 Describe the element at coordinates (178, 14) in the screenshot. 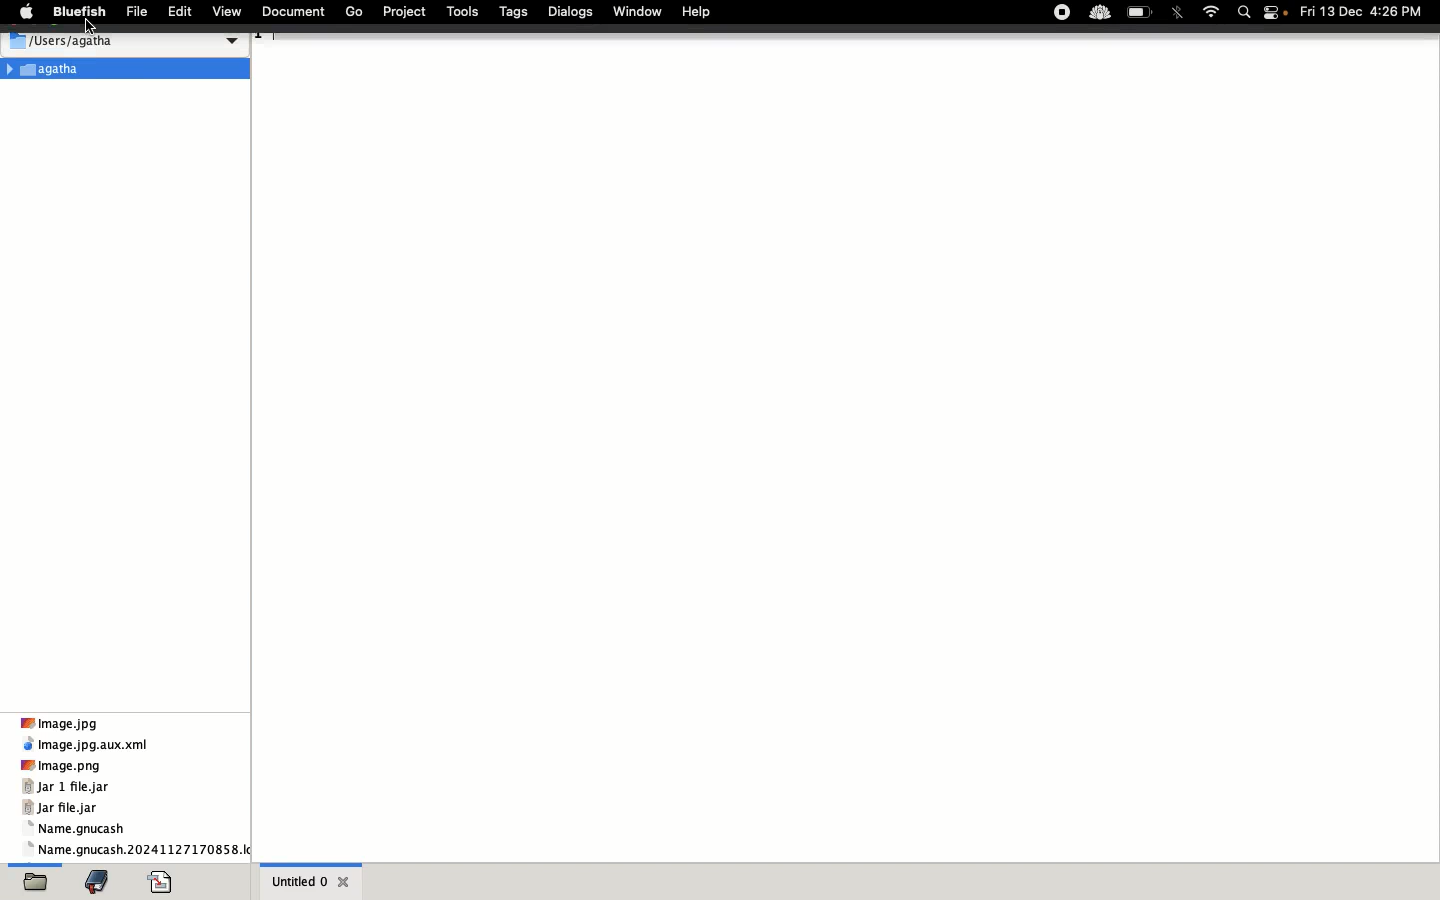

I see `Edit` at that location.